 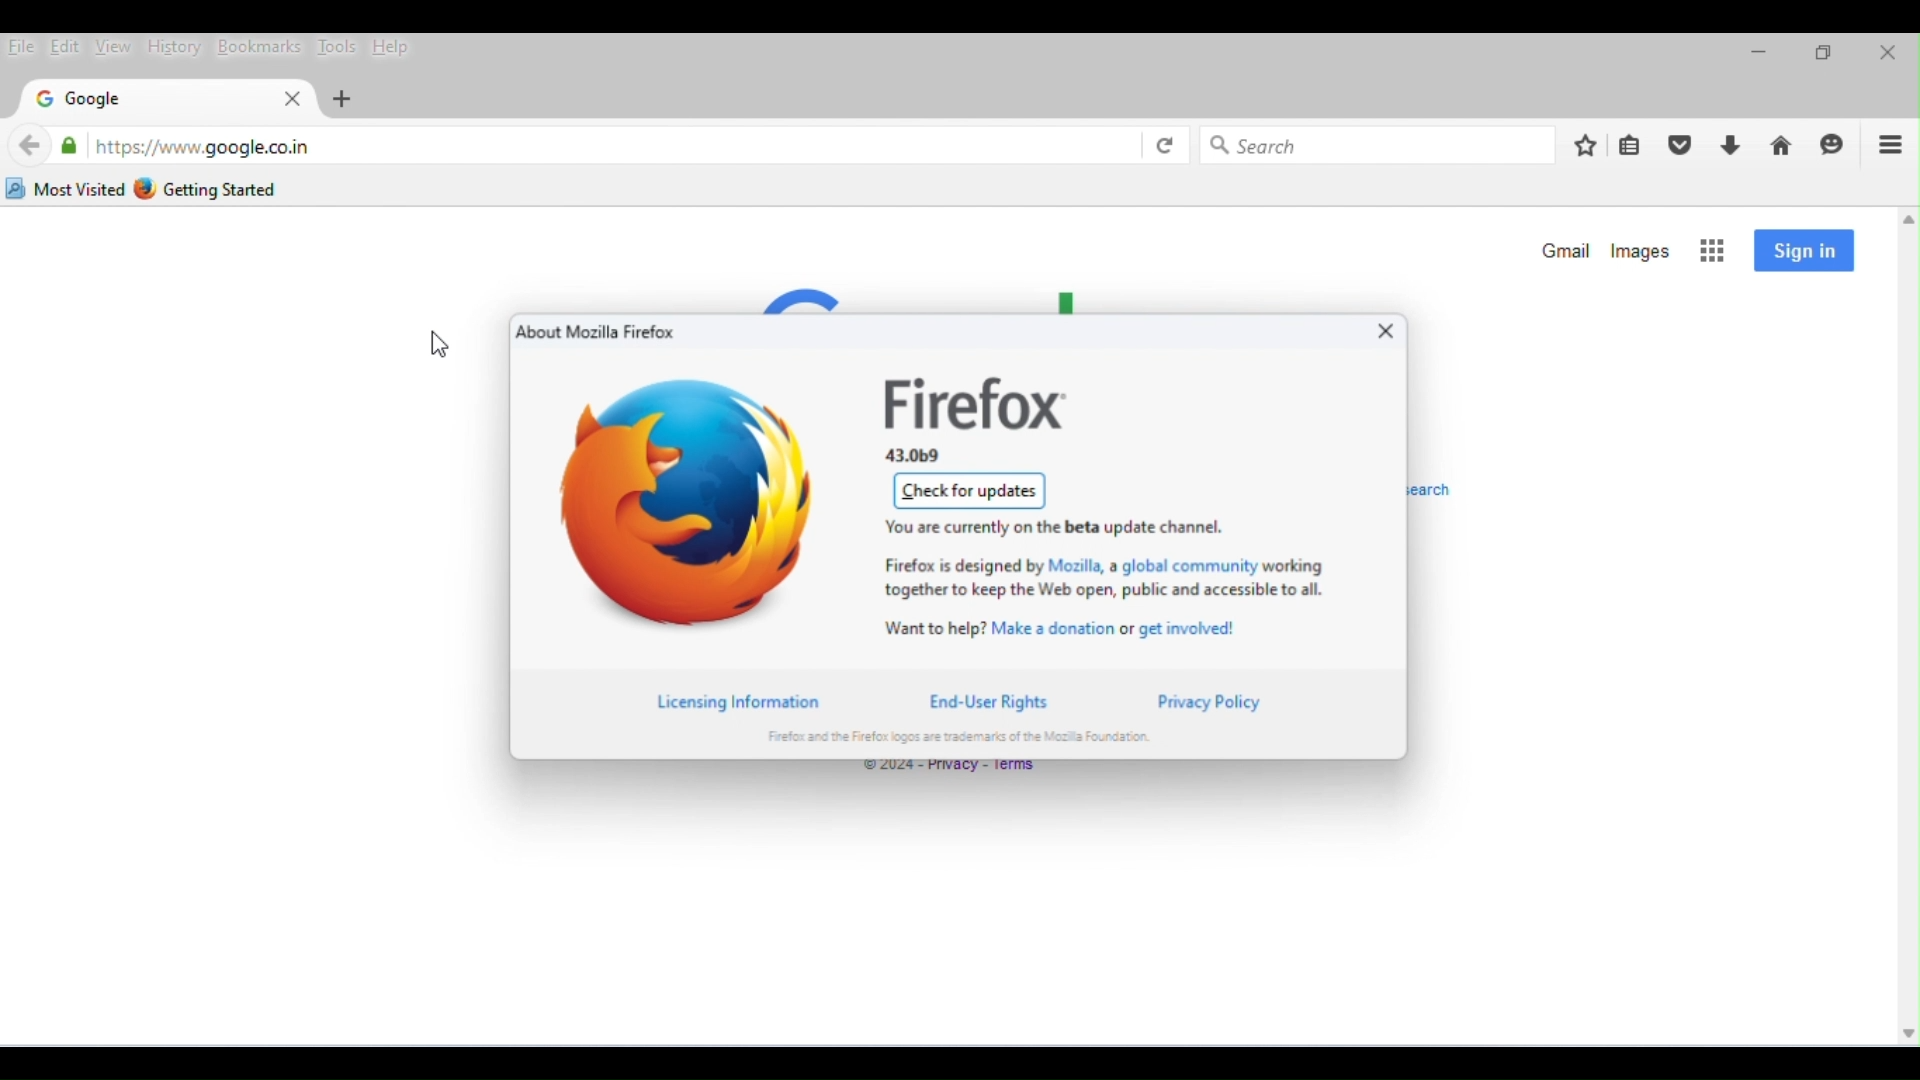 I want to click on firefox and firefox logos are trademarks of mozilla foundation, so click(x=961, y=737).